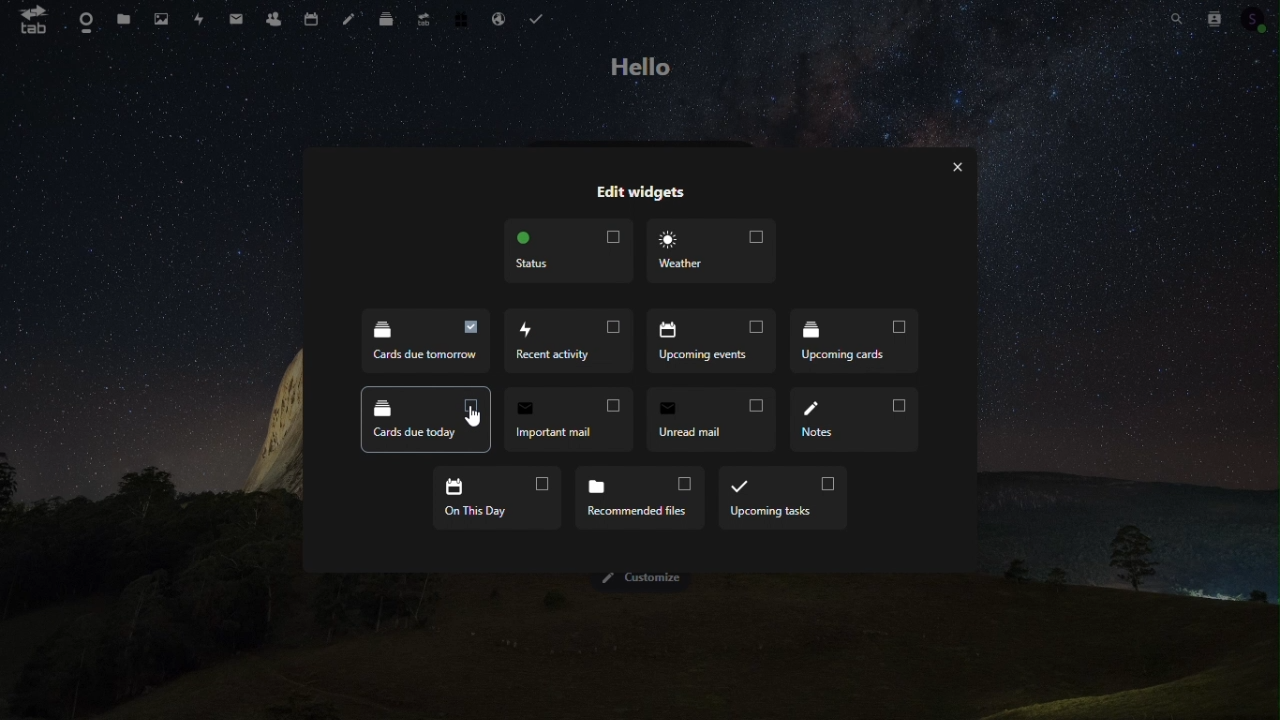  What do you see at coordinates (83, 21) in the screenshot?
I see `Dashboard` at bounding box center [83, 21].